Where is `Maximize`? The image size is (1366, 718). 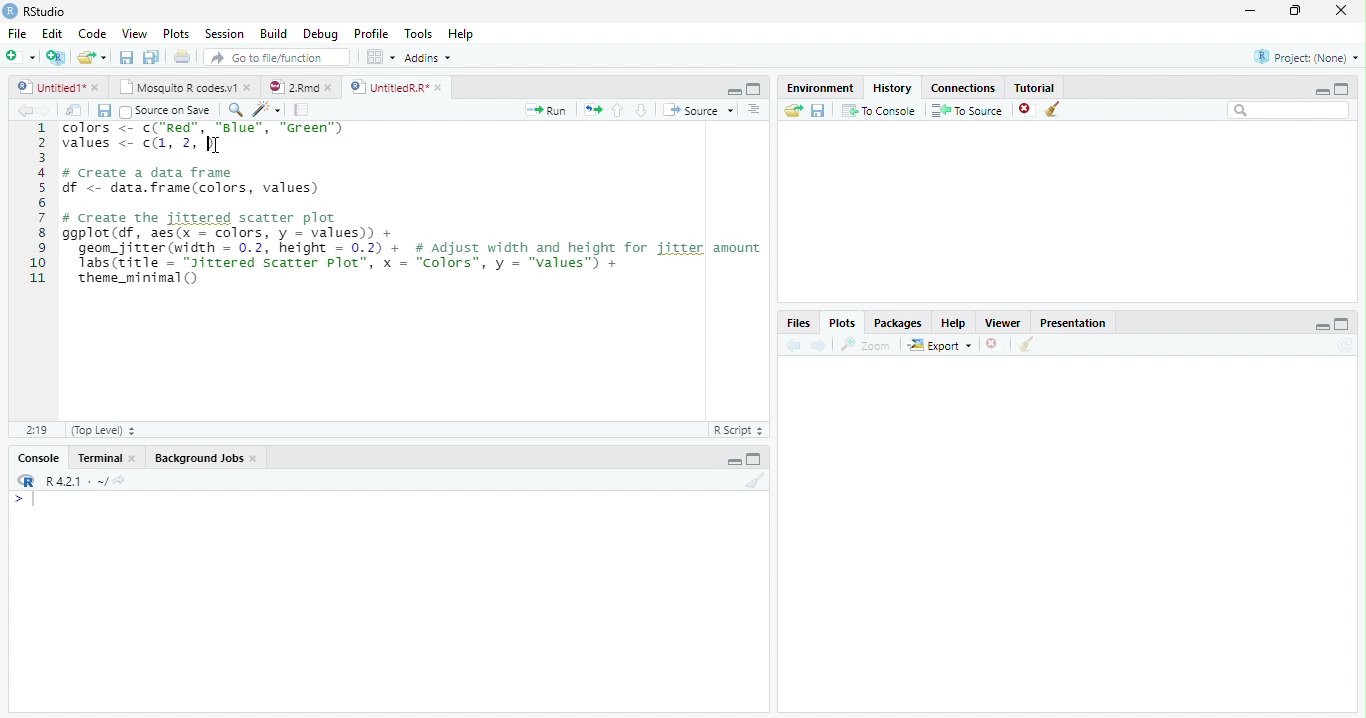 Maximize is located at coordinates (1342, 89).